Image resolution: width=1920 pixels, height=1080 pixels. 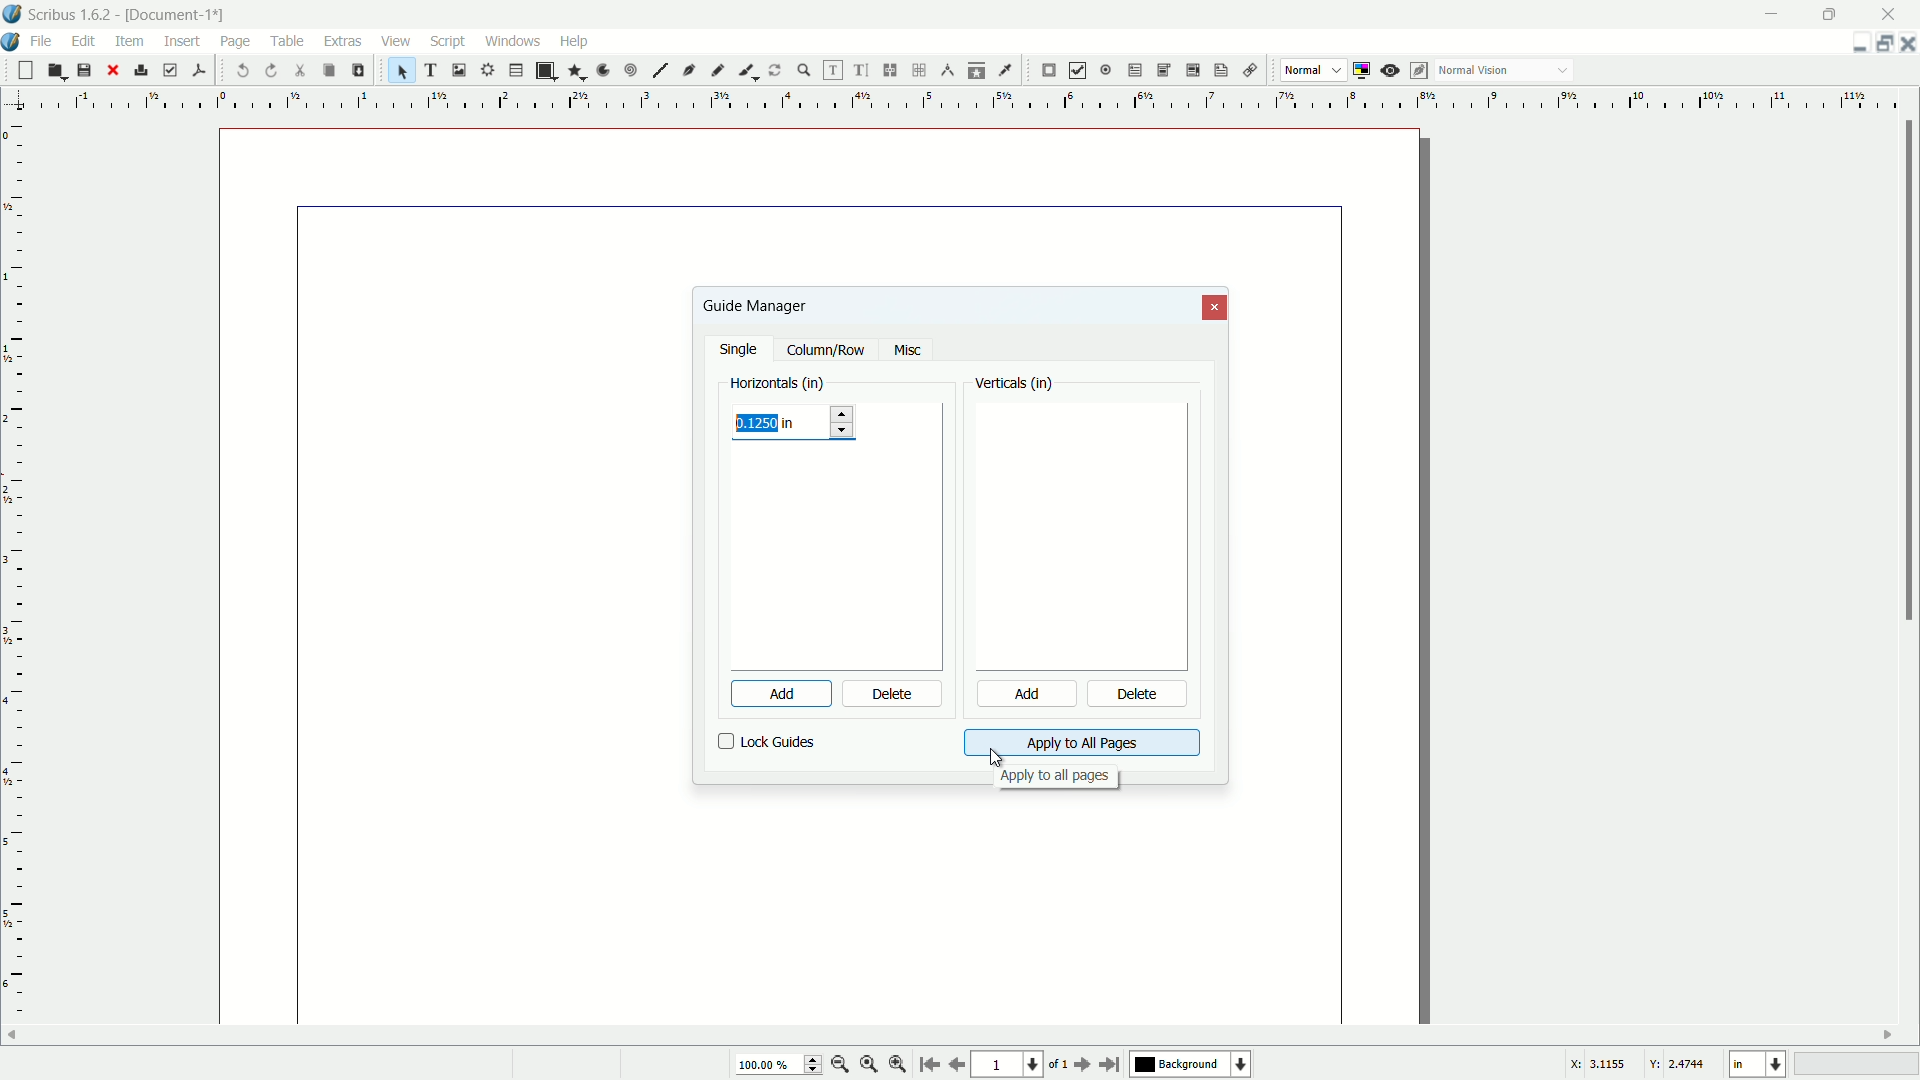 What do you see at coordinates (632, 71) in the screenshot?
I see `spiral` at bounding box center [632, 71].